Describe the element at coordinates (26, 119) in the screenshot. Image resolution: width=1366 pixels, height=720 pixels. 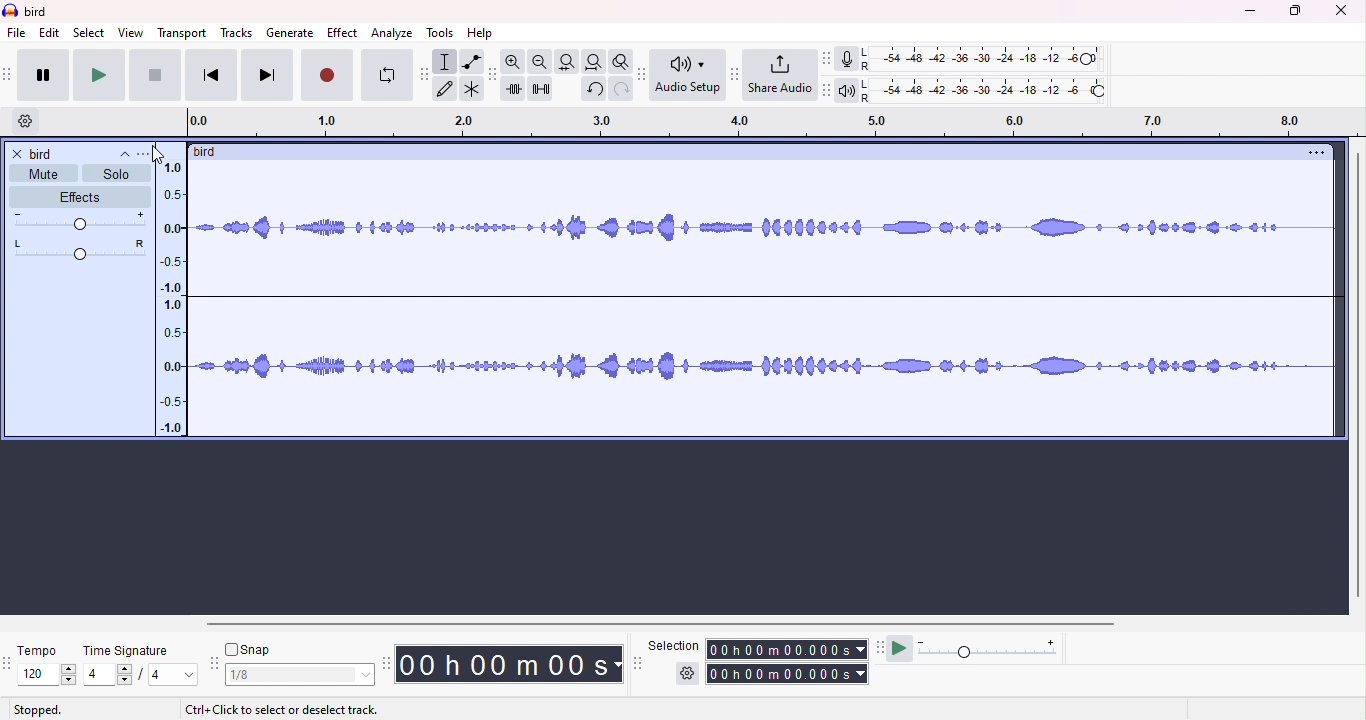
I see `timeline options` at that location.